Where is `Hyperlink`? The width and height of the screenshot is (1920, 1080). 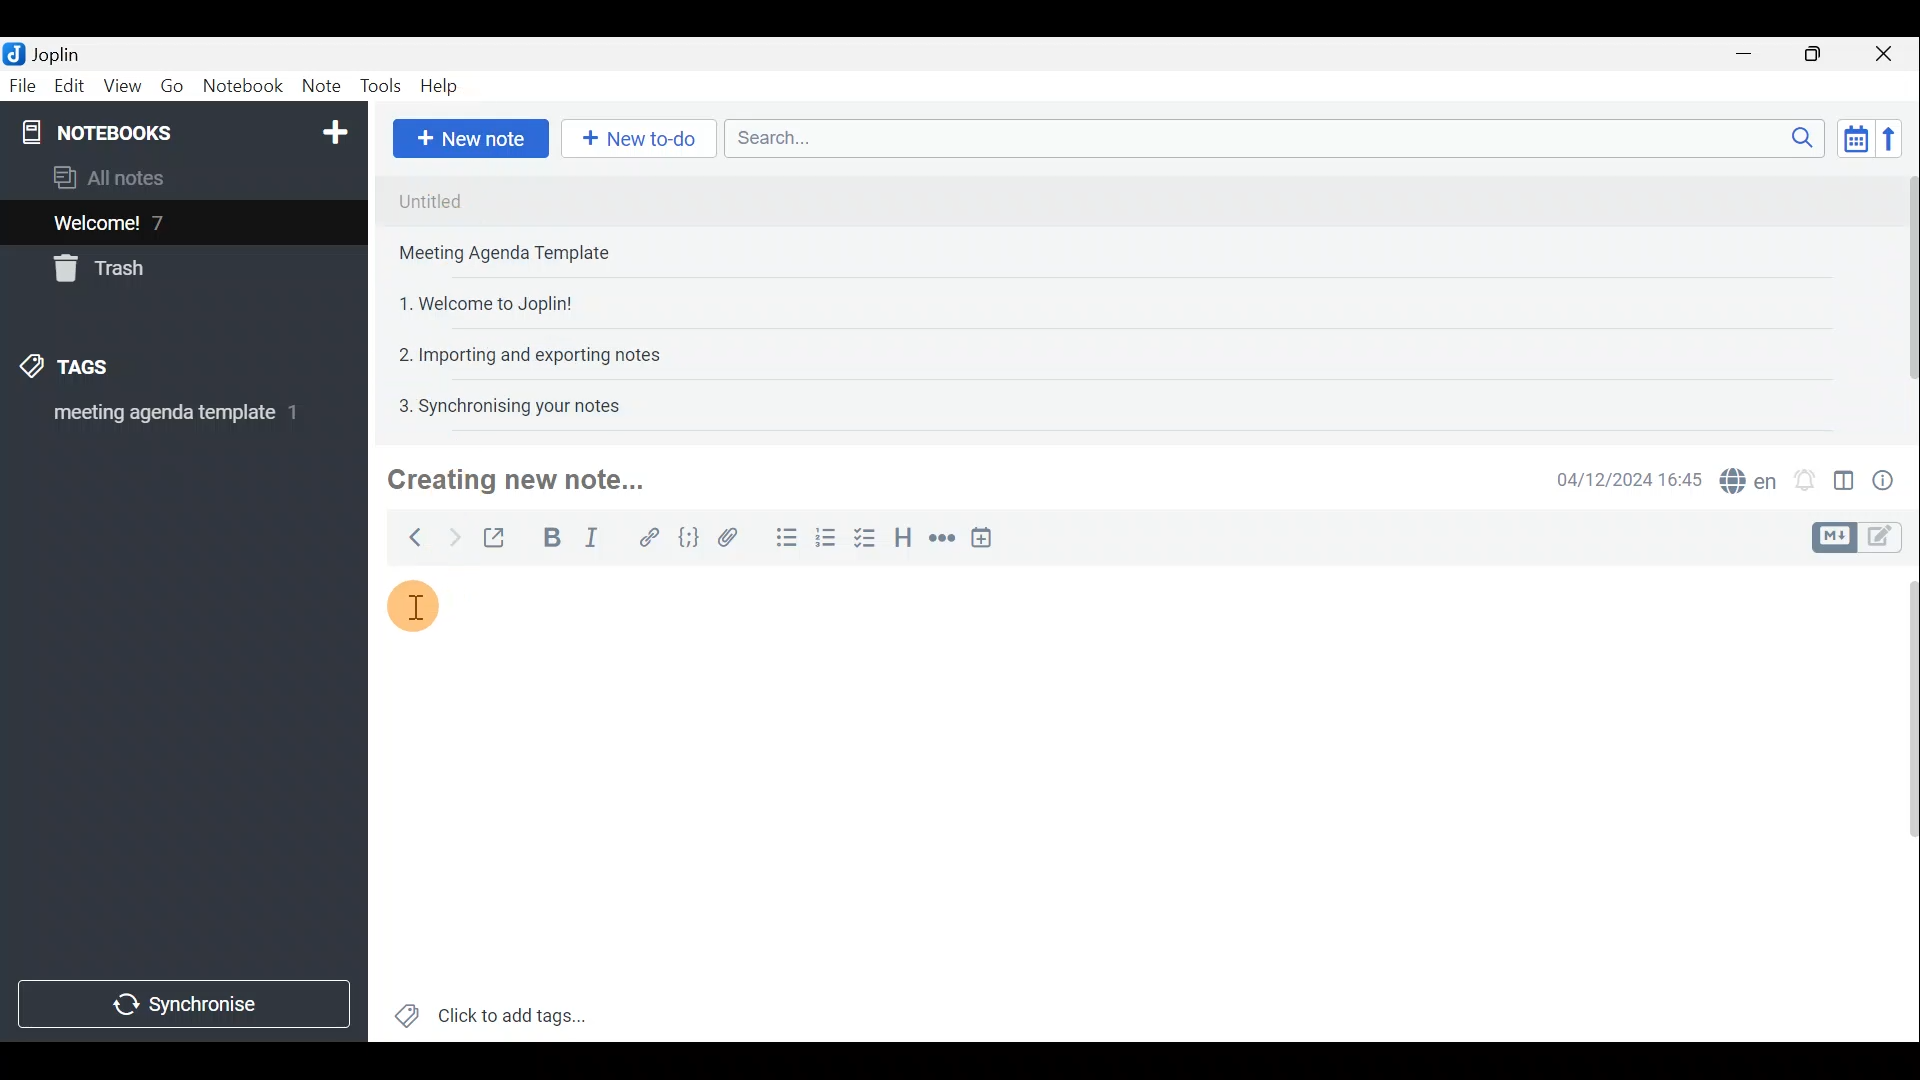 Hyperlink is located at coordinates (645, 535).